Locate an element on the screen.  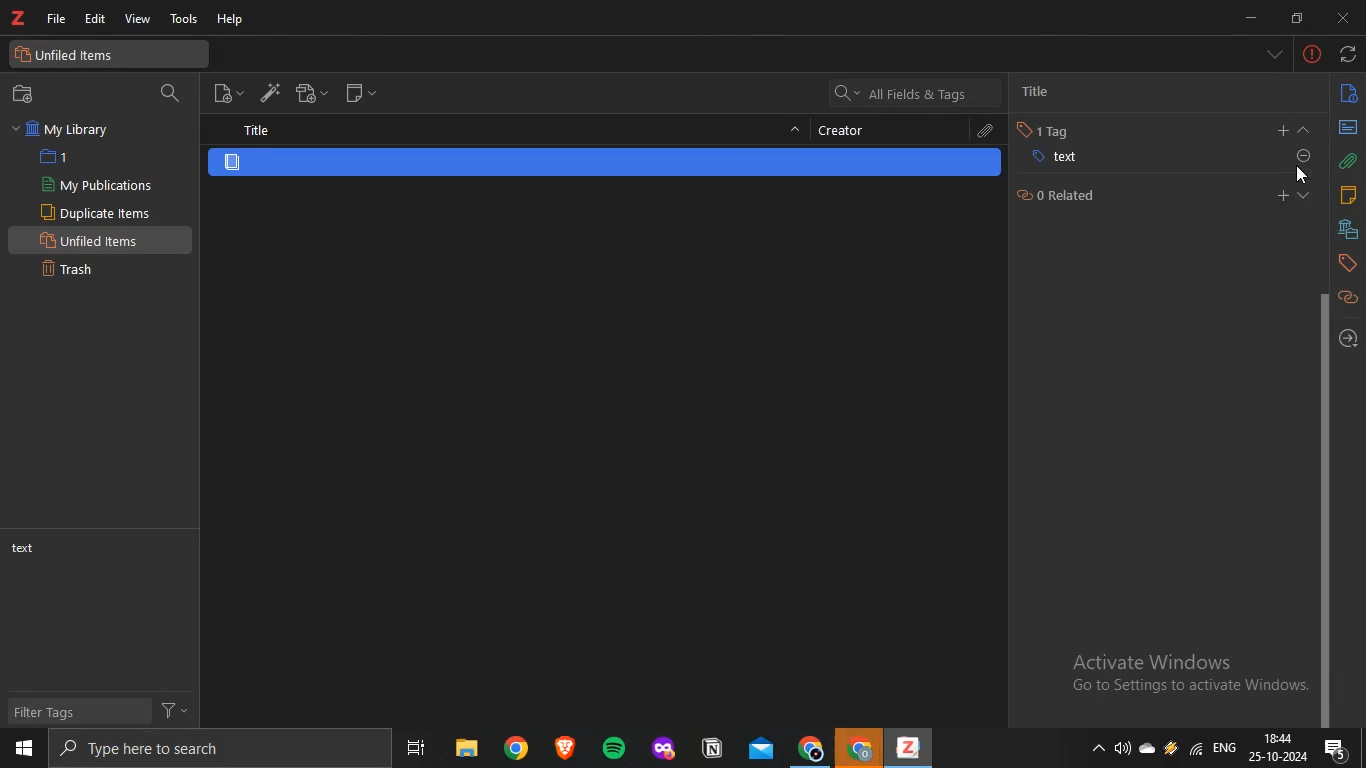
expand section is located at coordinates (1307, 195).